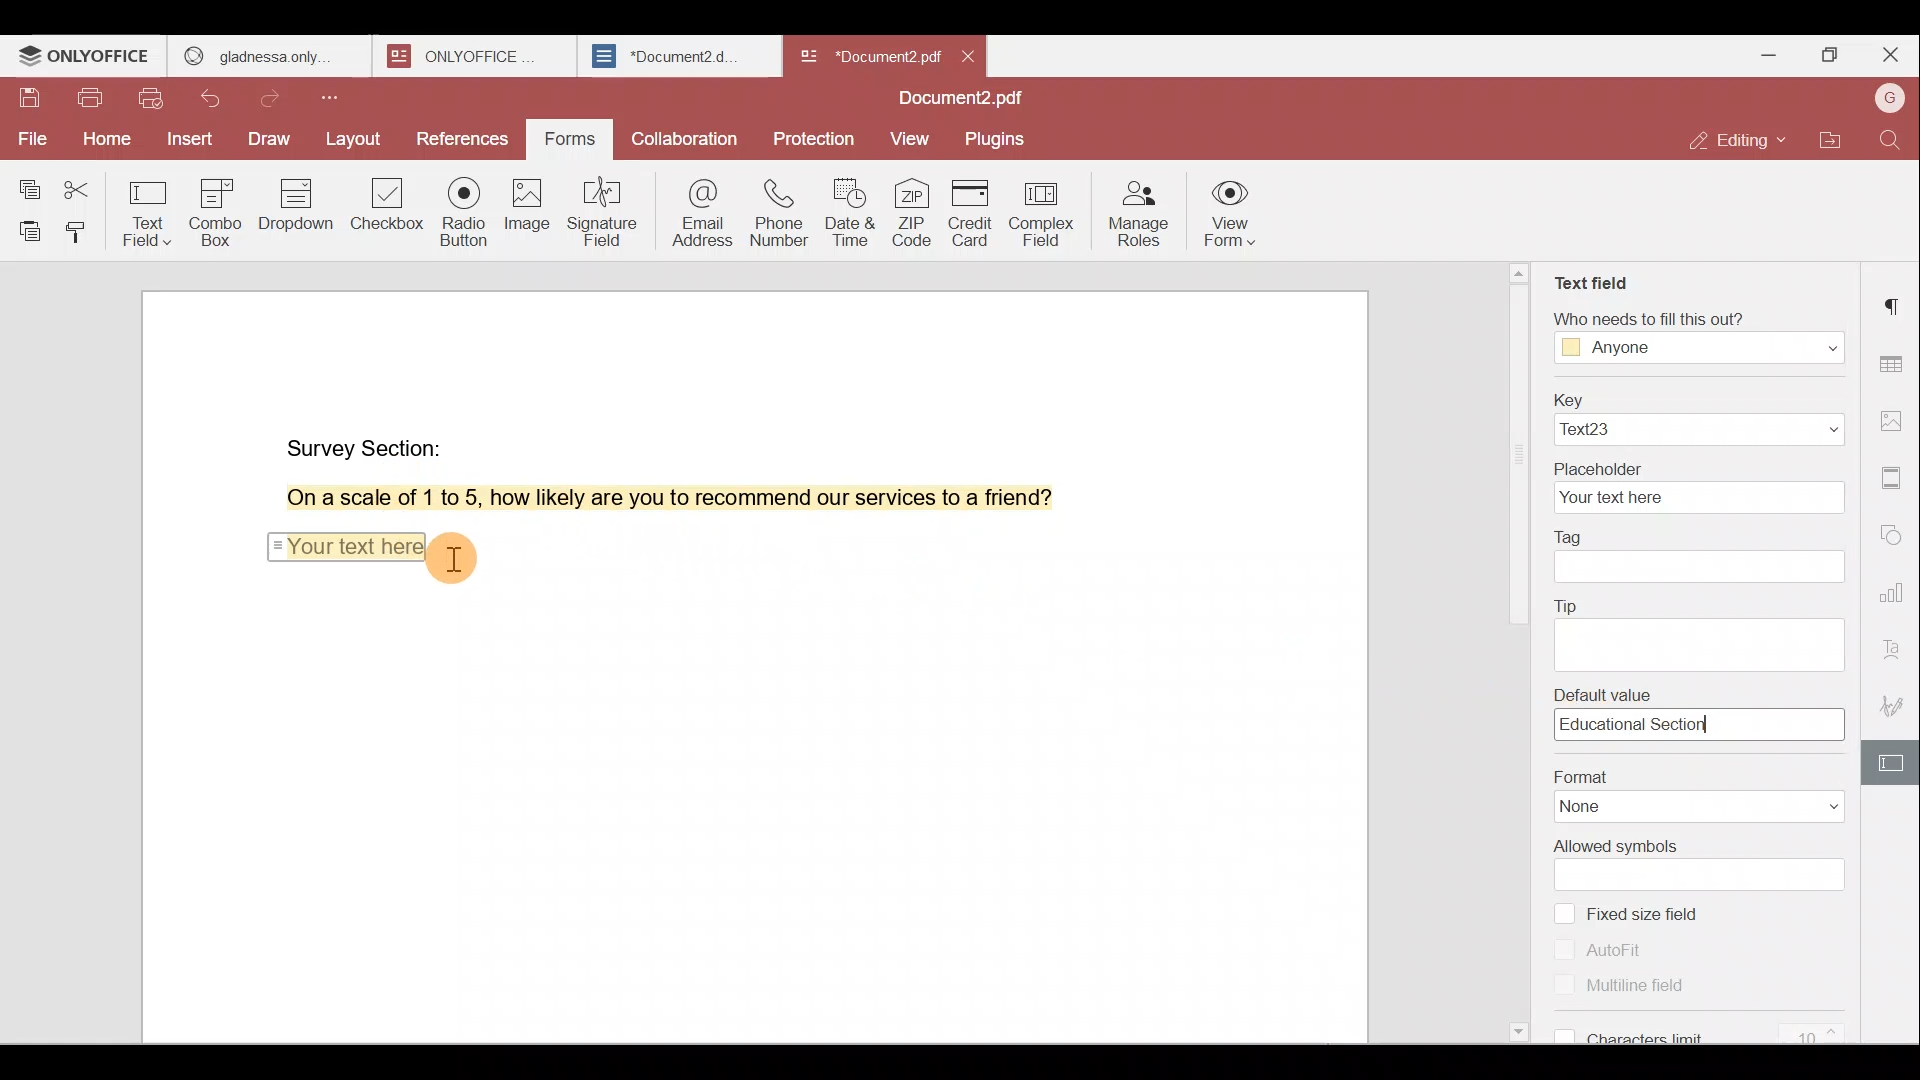 This screenshot has width=1920, height=1080. What do you see at coordinates (1897, 582) in the screenshot?
I see `Chart settings` at bounding box center [1897, 582].